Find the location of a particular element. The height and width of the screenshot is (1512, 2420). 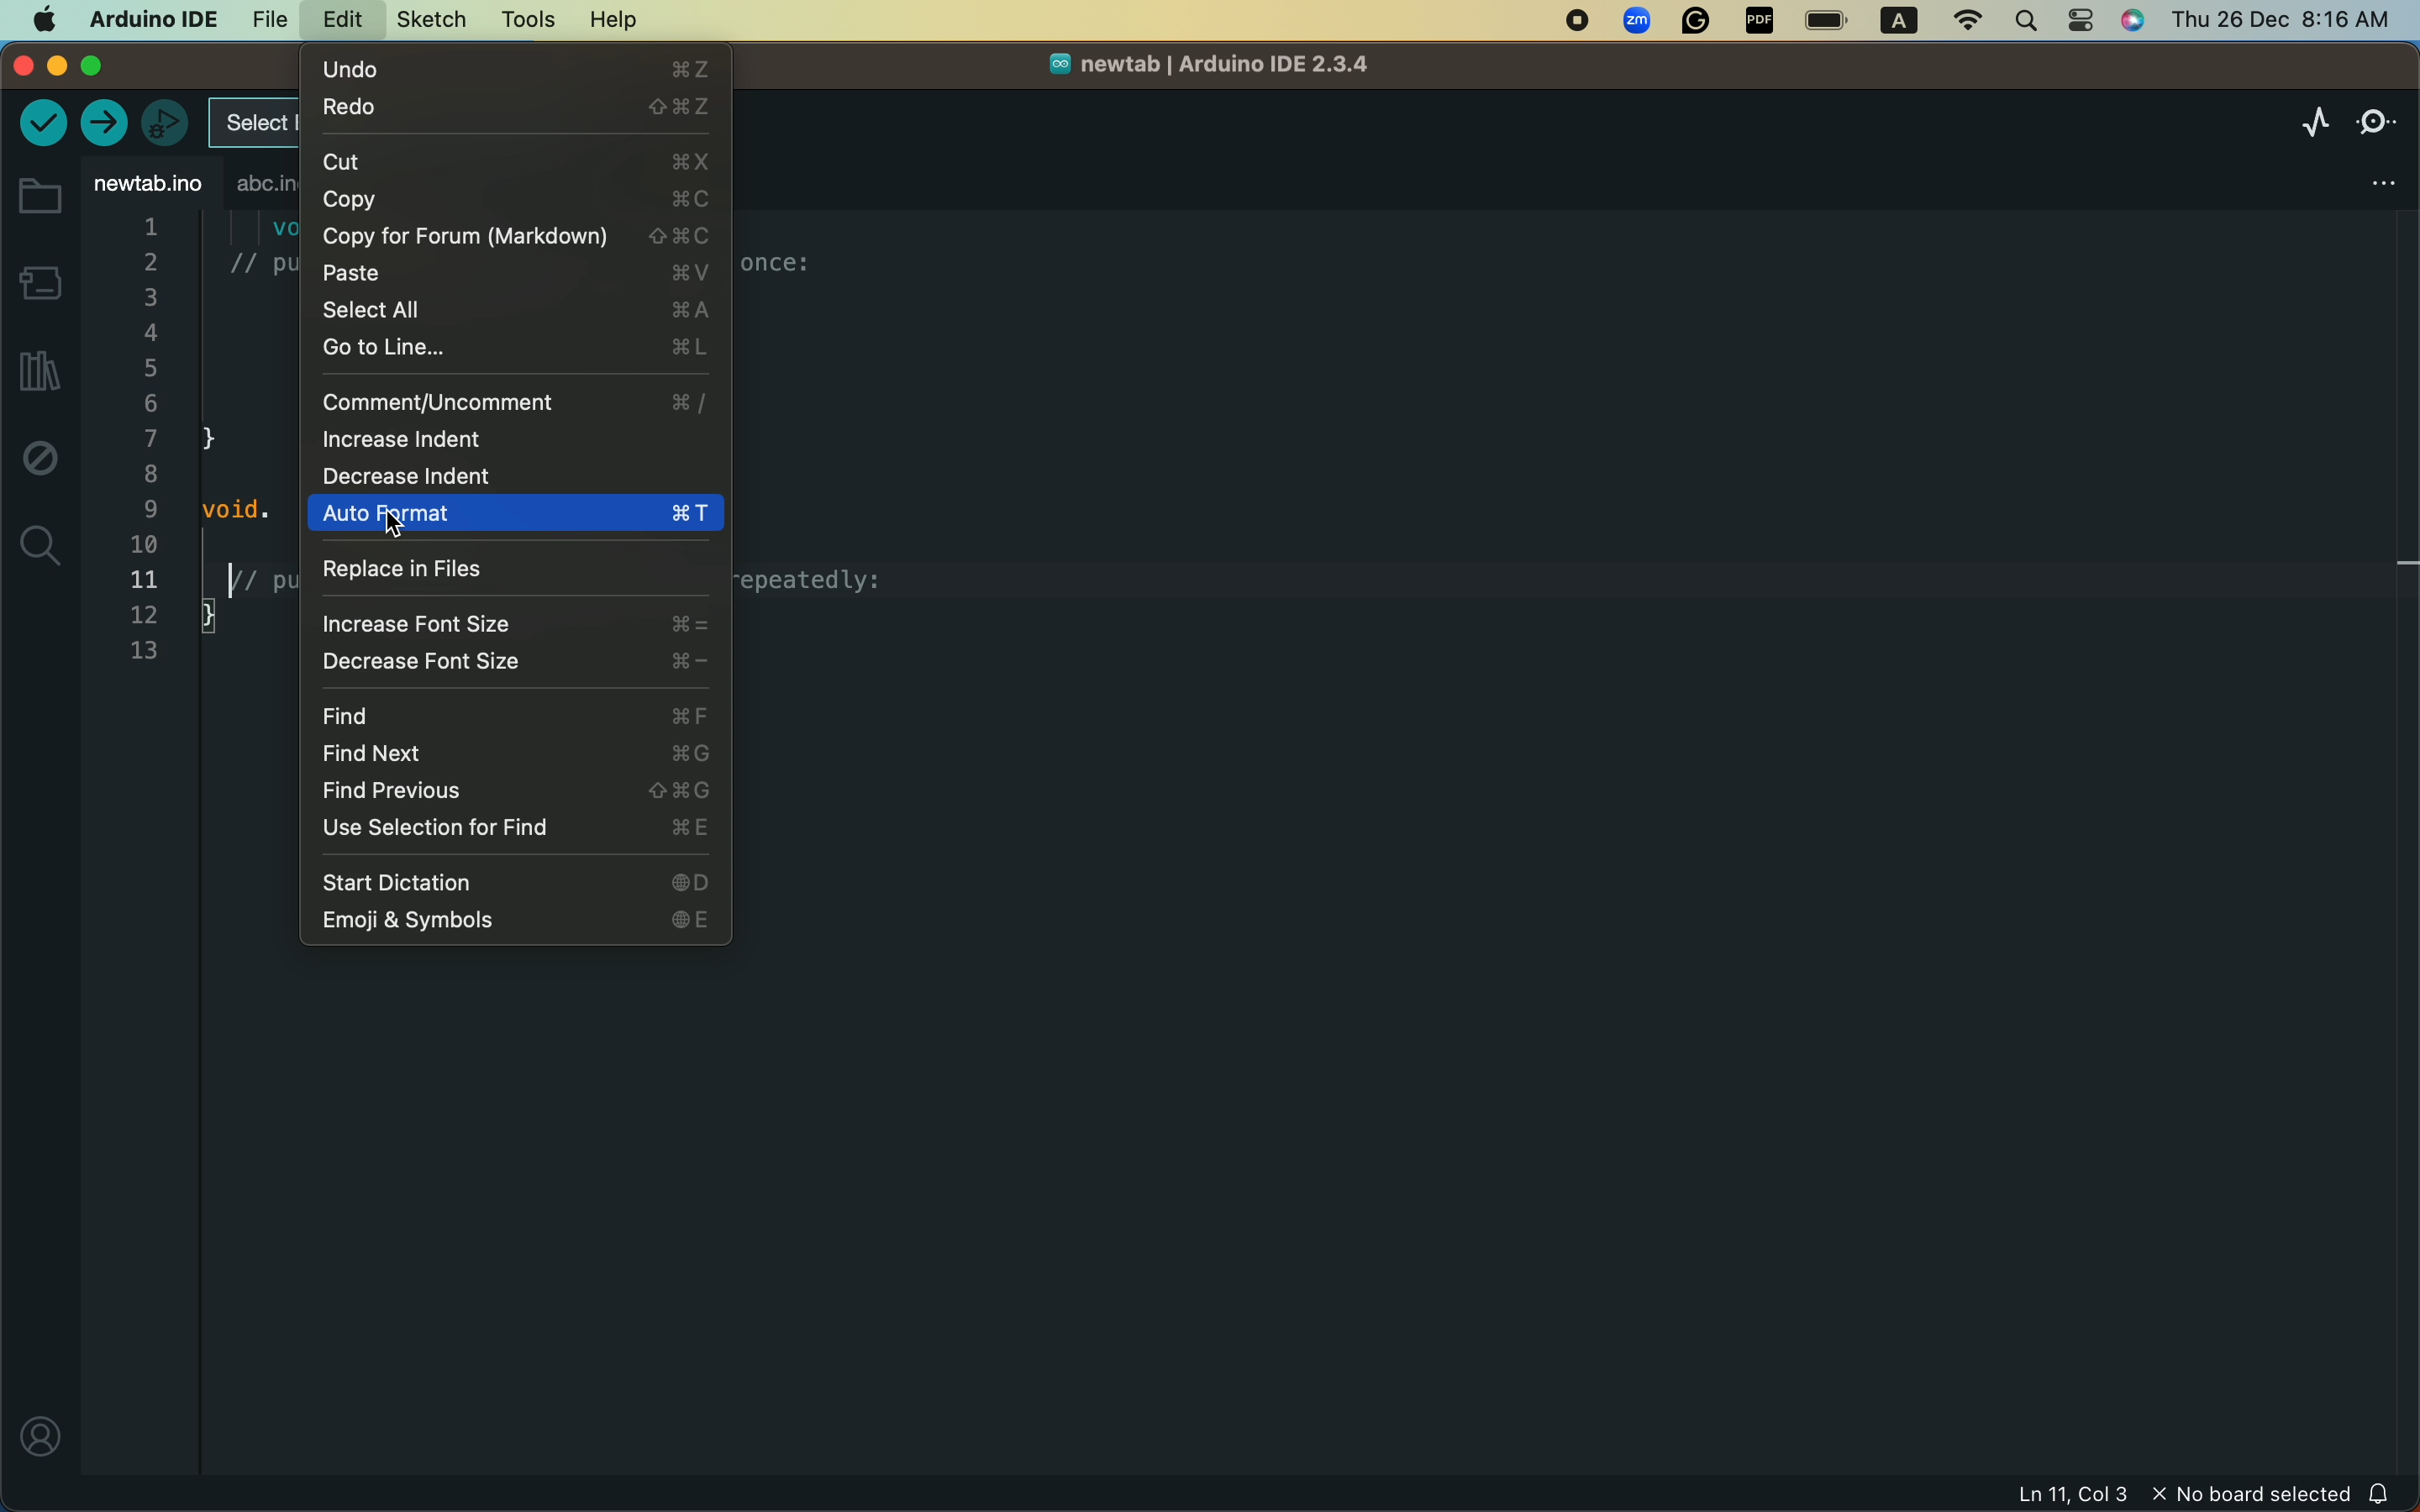

folder is located at coordinates (38, 197).